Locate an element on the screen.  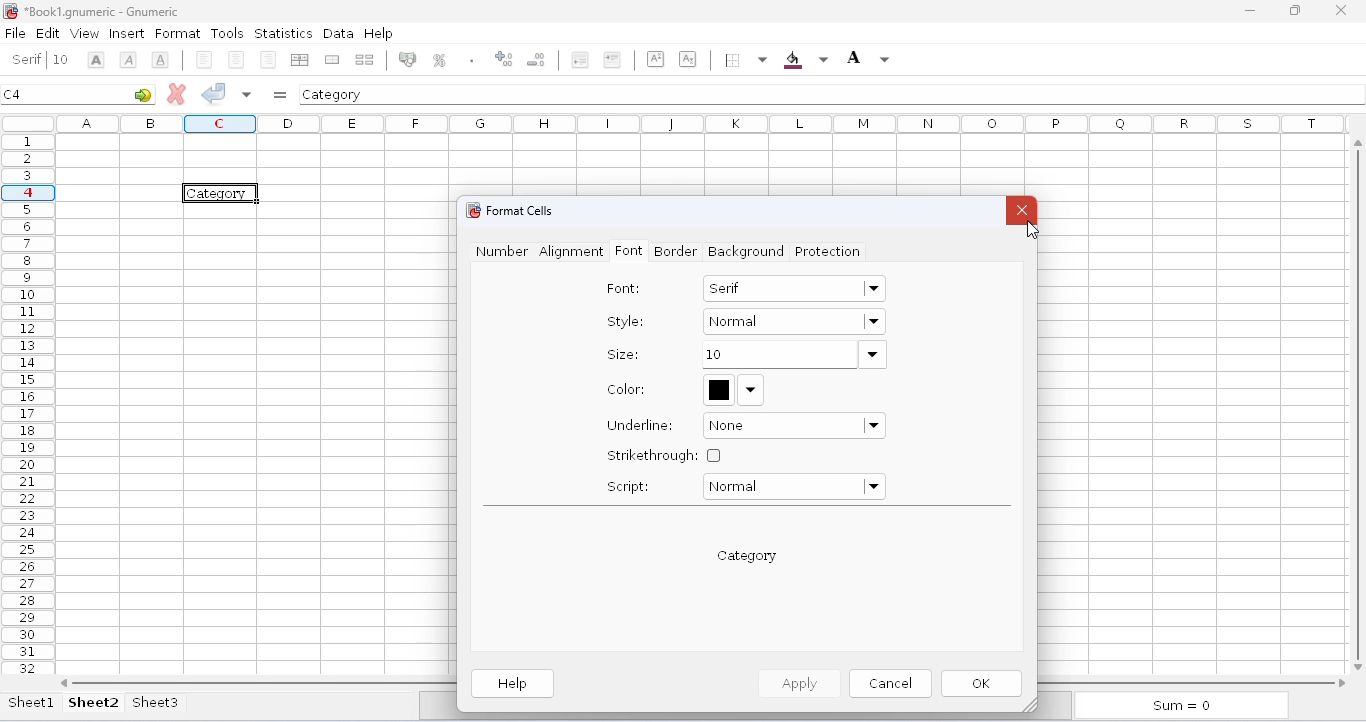
demo font style changed is located at coordinates (747, 556).